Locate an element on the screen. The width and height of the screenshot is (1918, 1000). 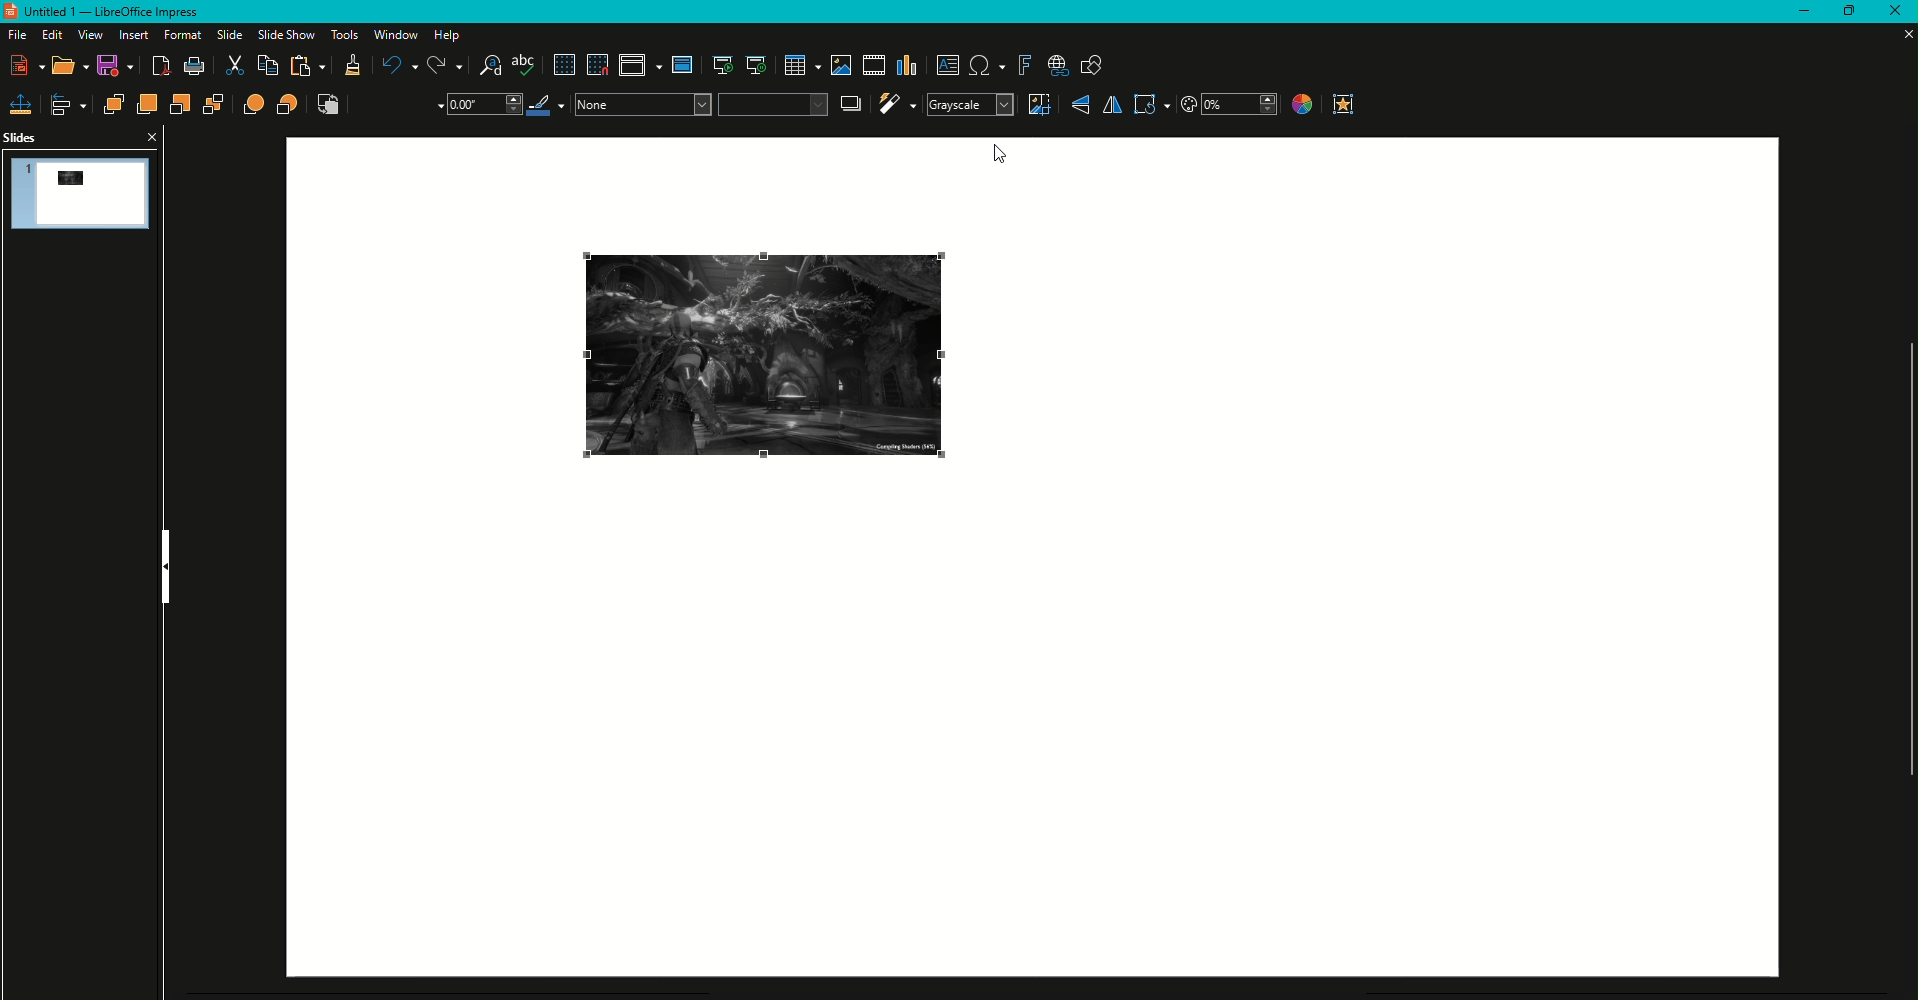
Special Characters is located at coordinates (987, 66).